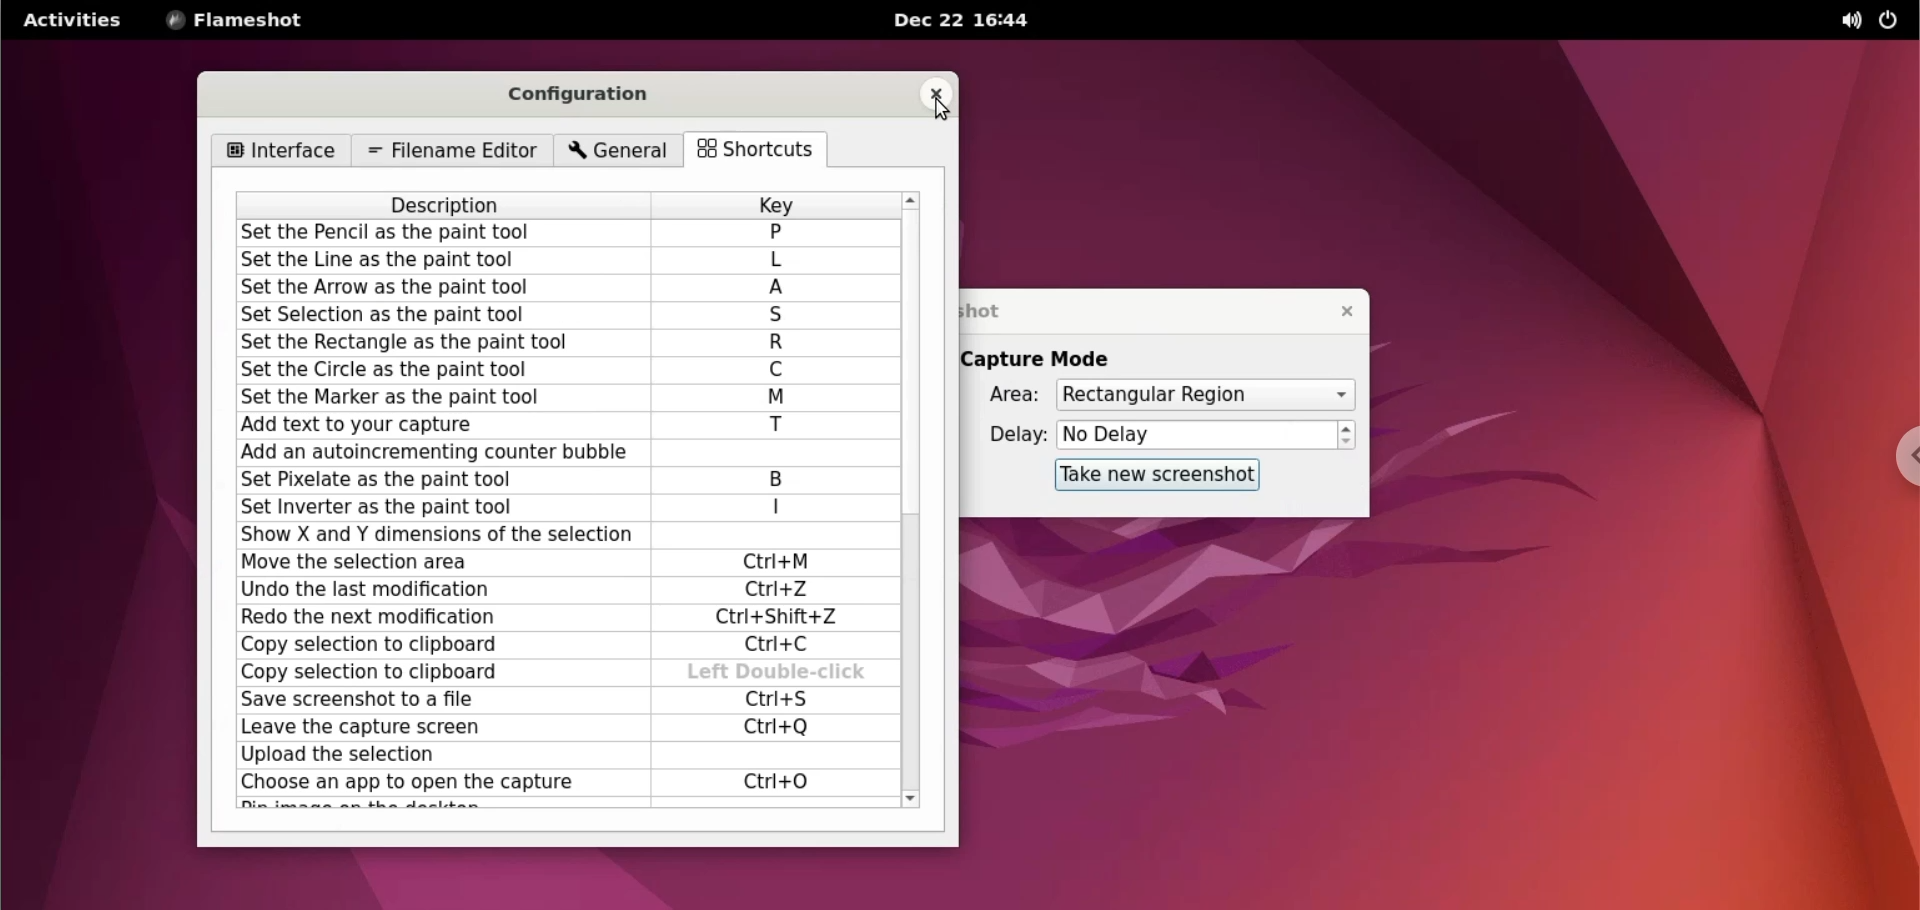 This screenshot has height=910, width=1920. What do you see at coordinates (439, 425) in the screenshot?
I see `add text to your capture` at bounding box center [439, 425].